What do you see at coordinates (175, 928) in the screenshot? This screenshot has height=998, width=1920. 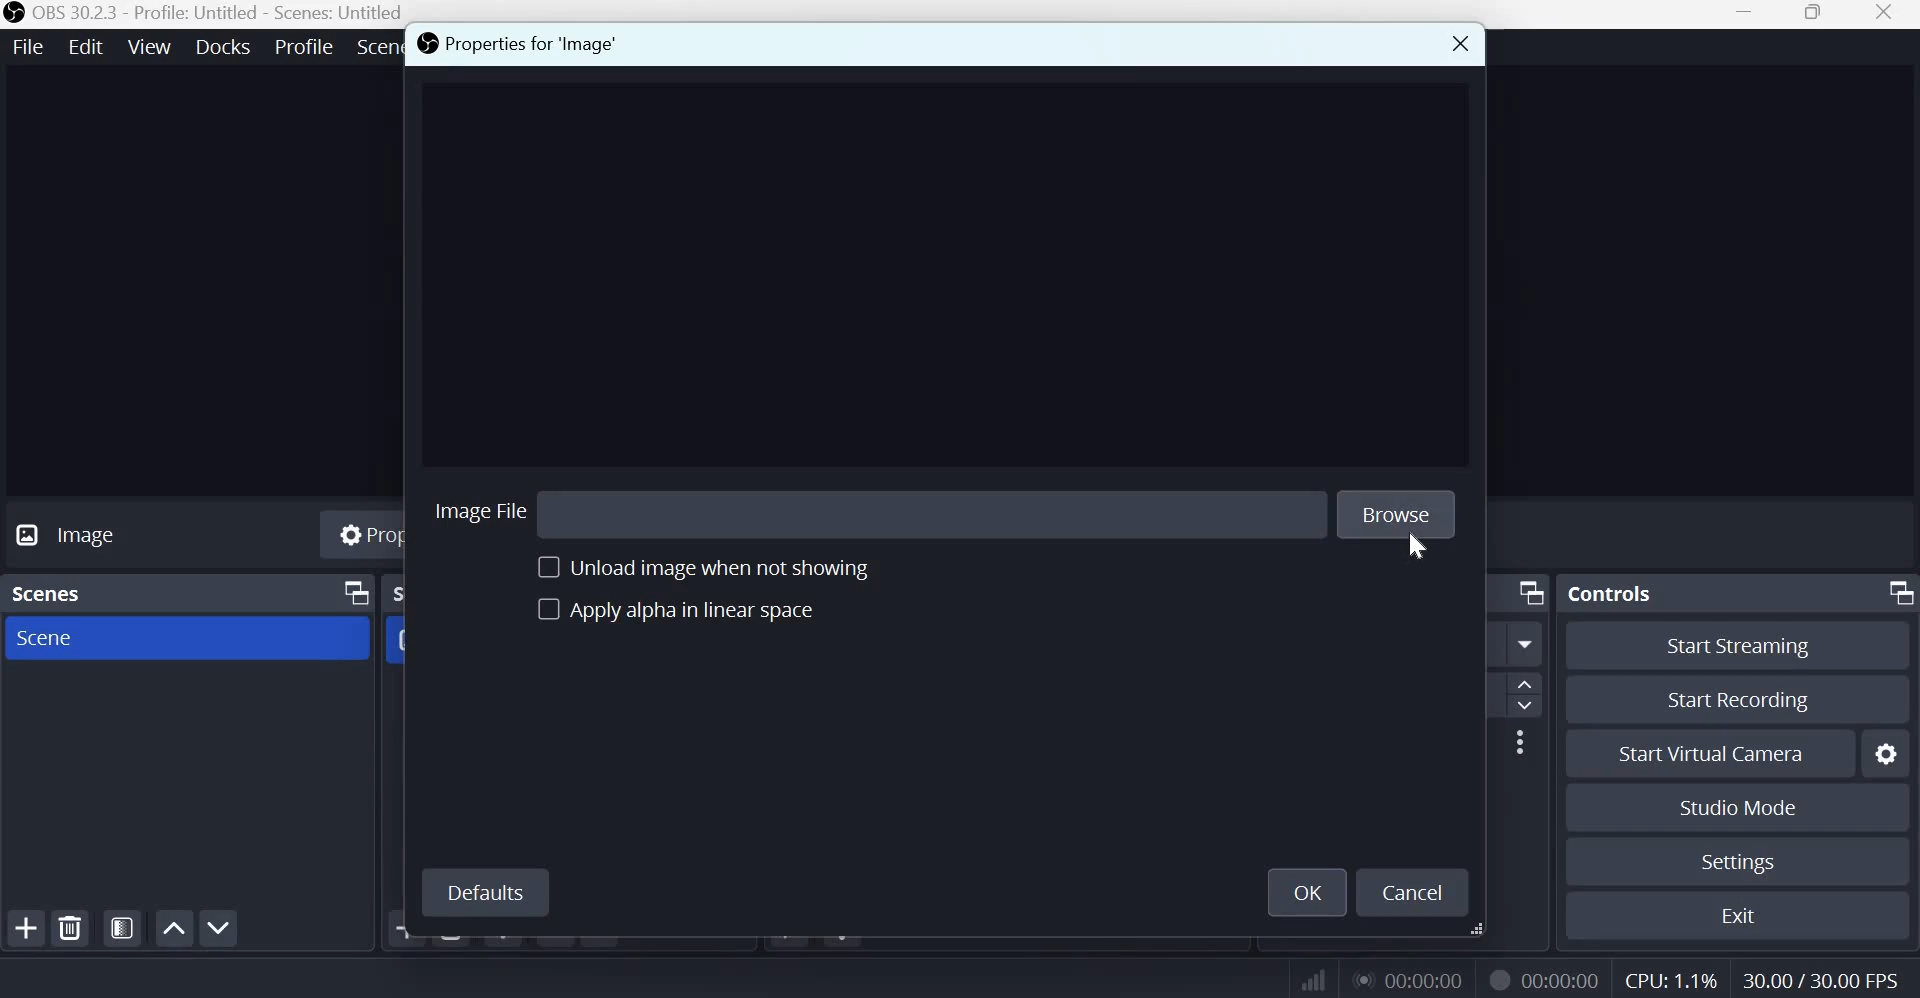 I see `Move scene up` at bounding box center [175, 928].